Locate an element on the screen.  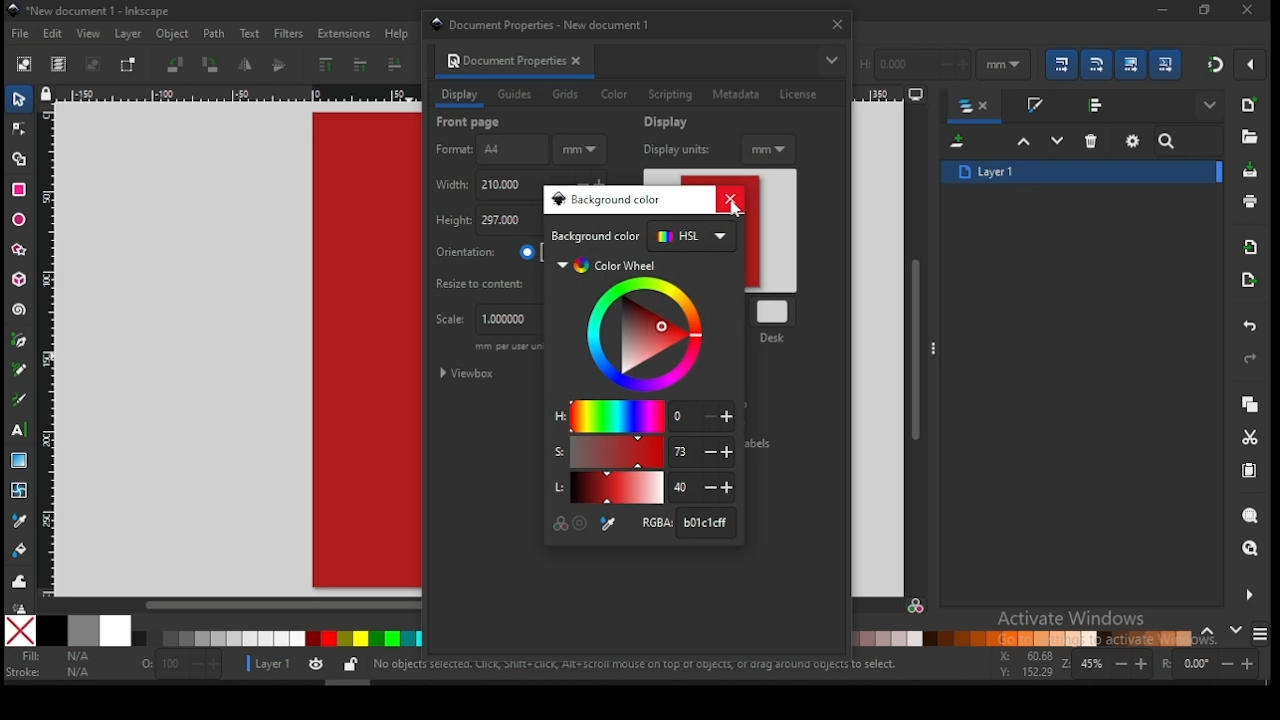
save is located at coordinates (1248, 171).